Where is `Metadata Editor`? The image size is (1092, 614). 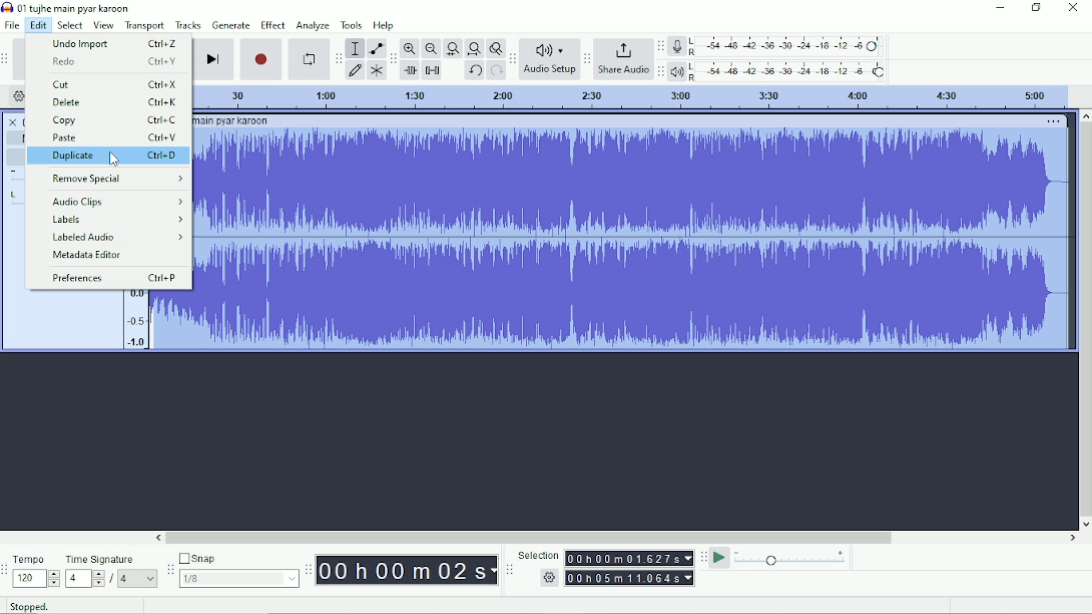
Metadata Editor is located at coordinates (89, 255).